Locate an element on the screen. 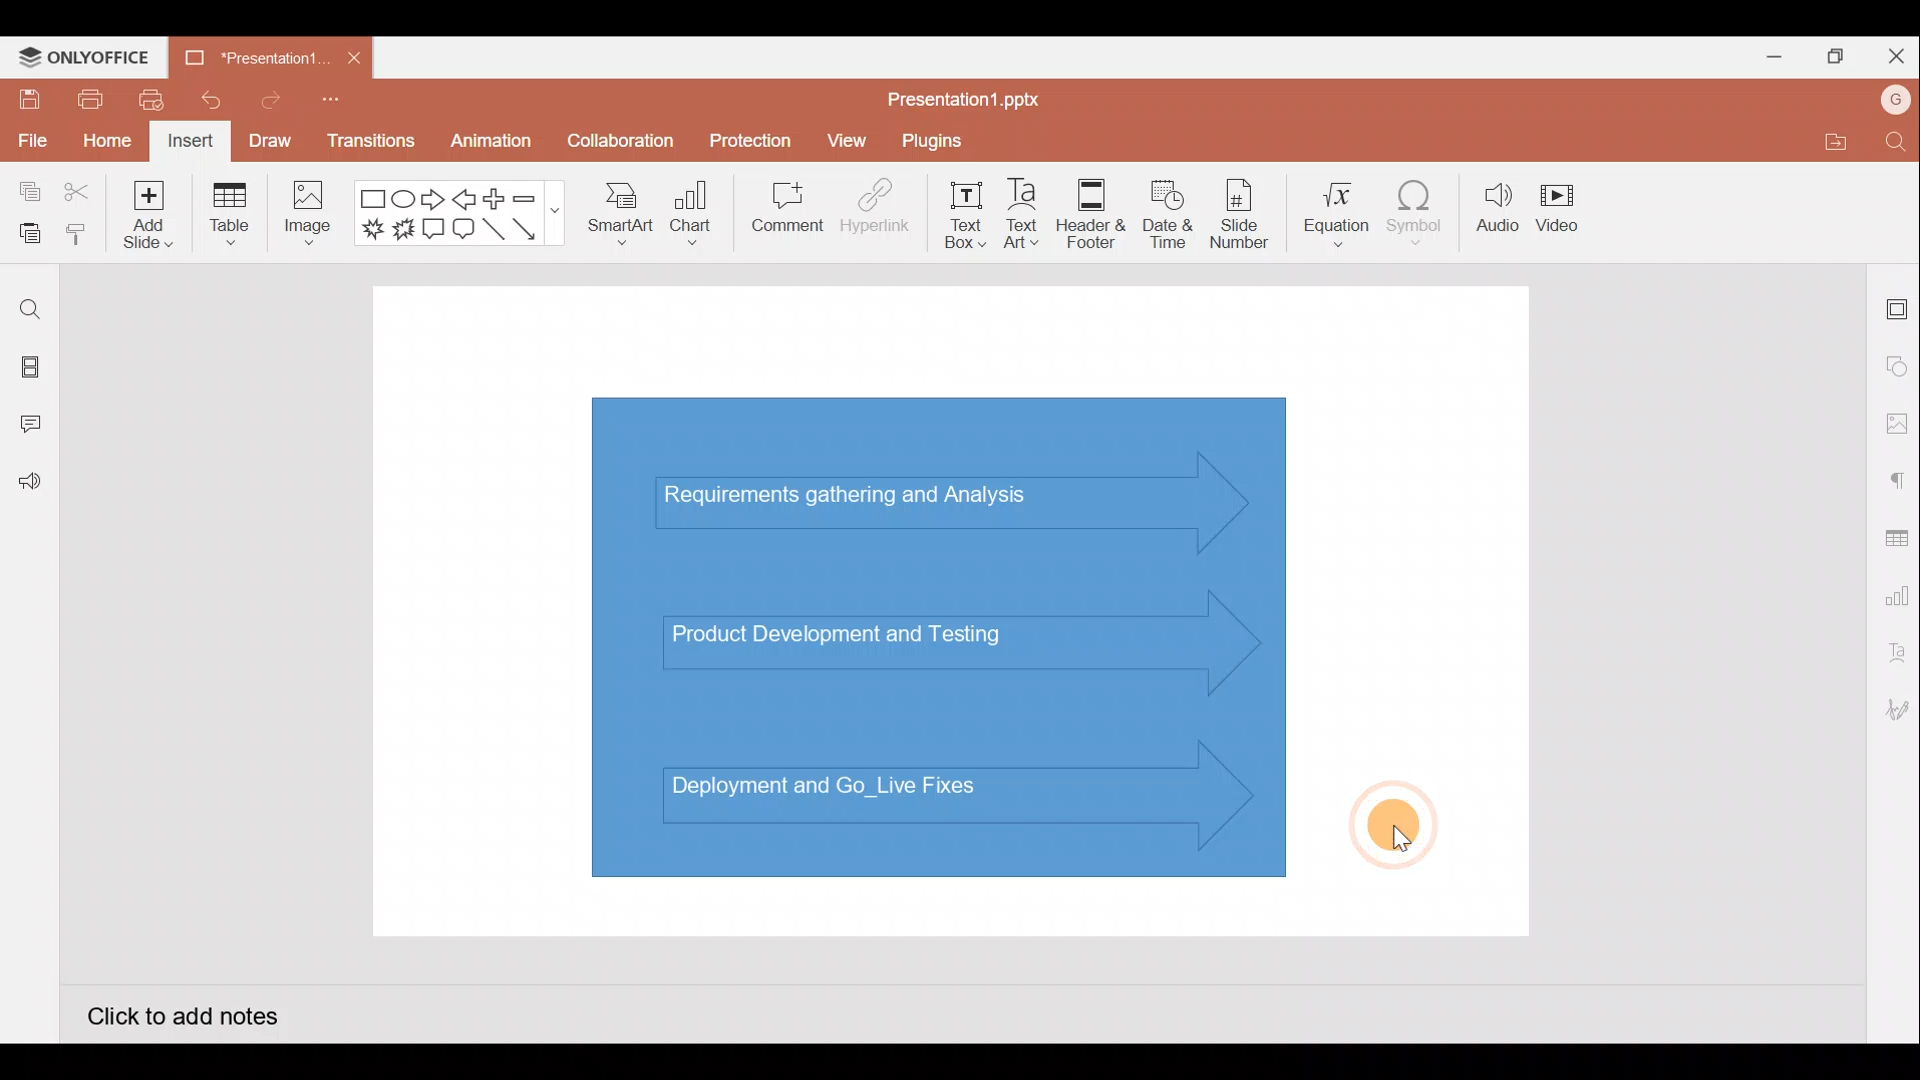 The width and height of the screenshot is (1920, 1080). Maximize is located at coordinates (1830, 57).